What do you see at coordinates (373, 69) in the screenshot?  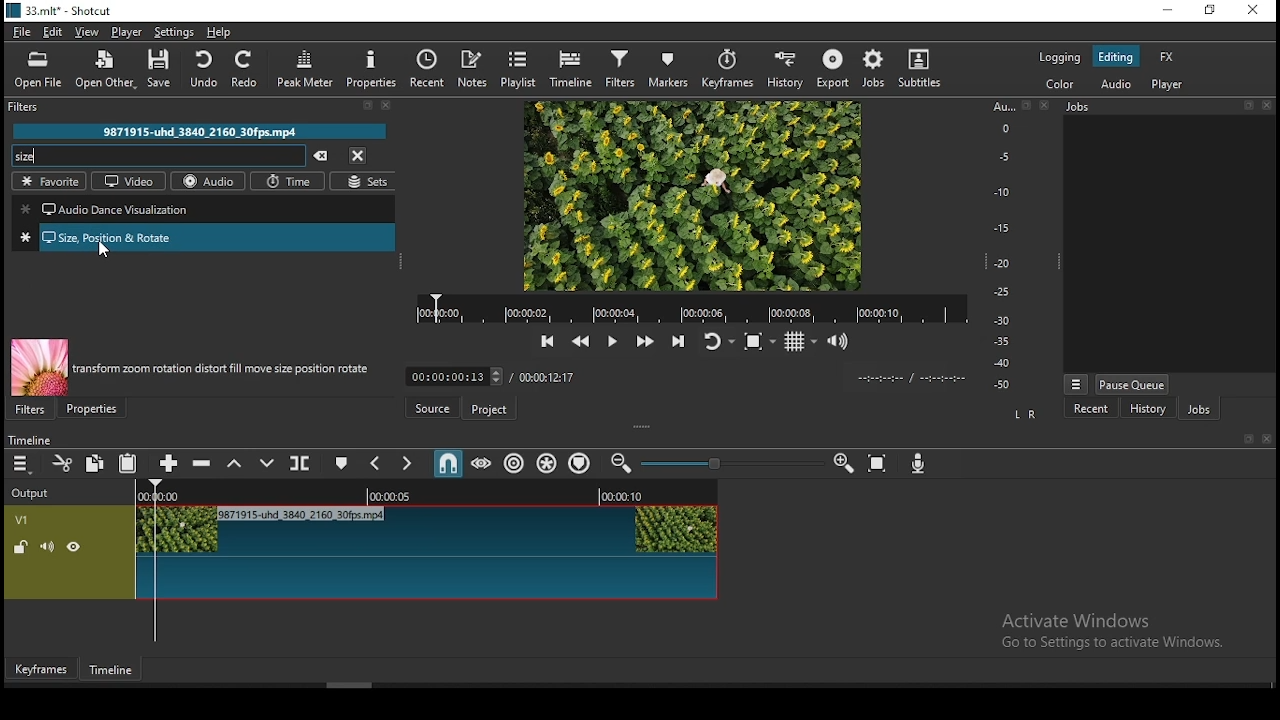 I see `properties` at bounding box center [373, 69].